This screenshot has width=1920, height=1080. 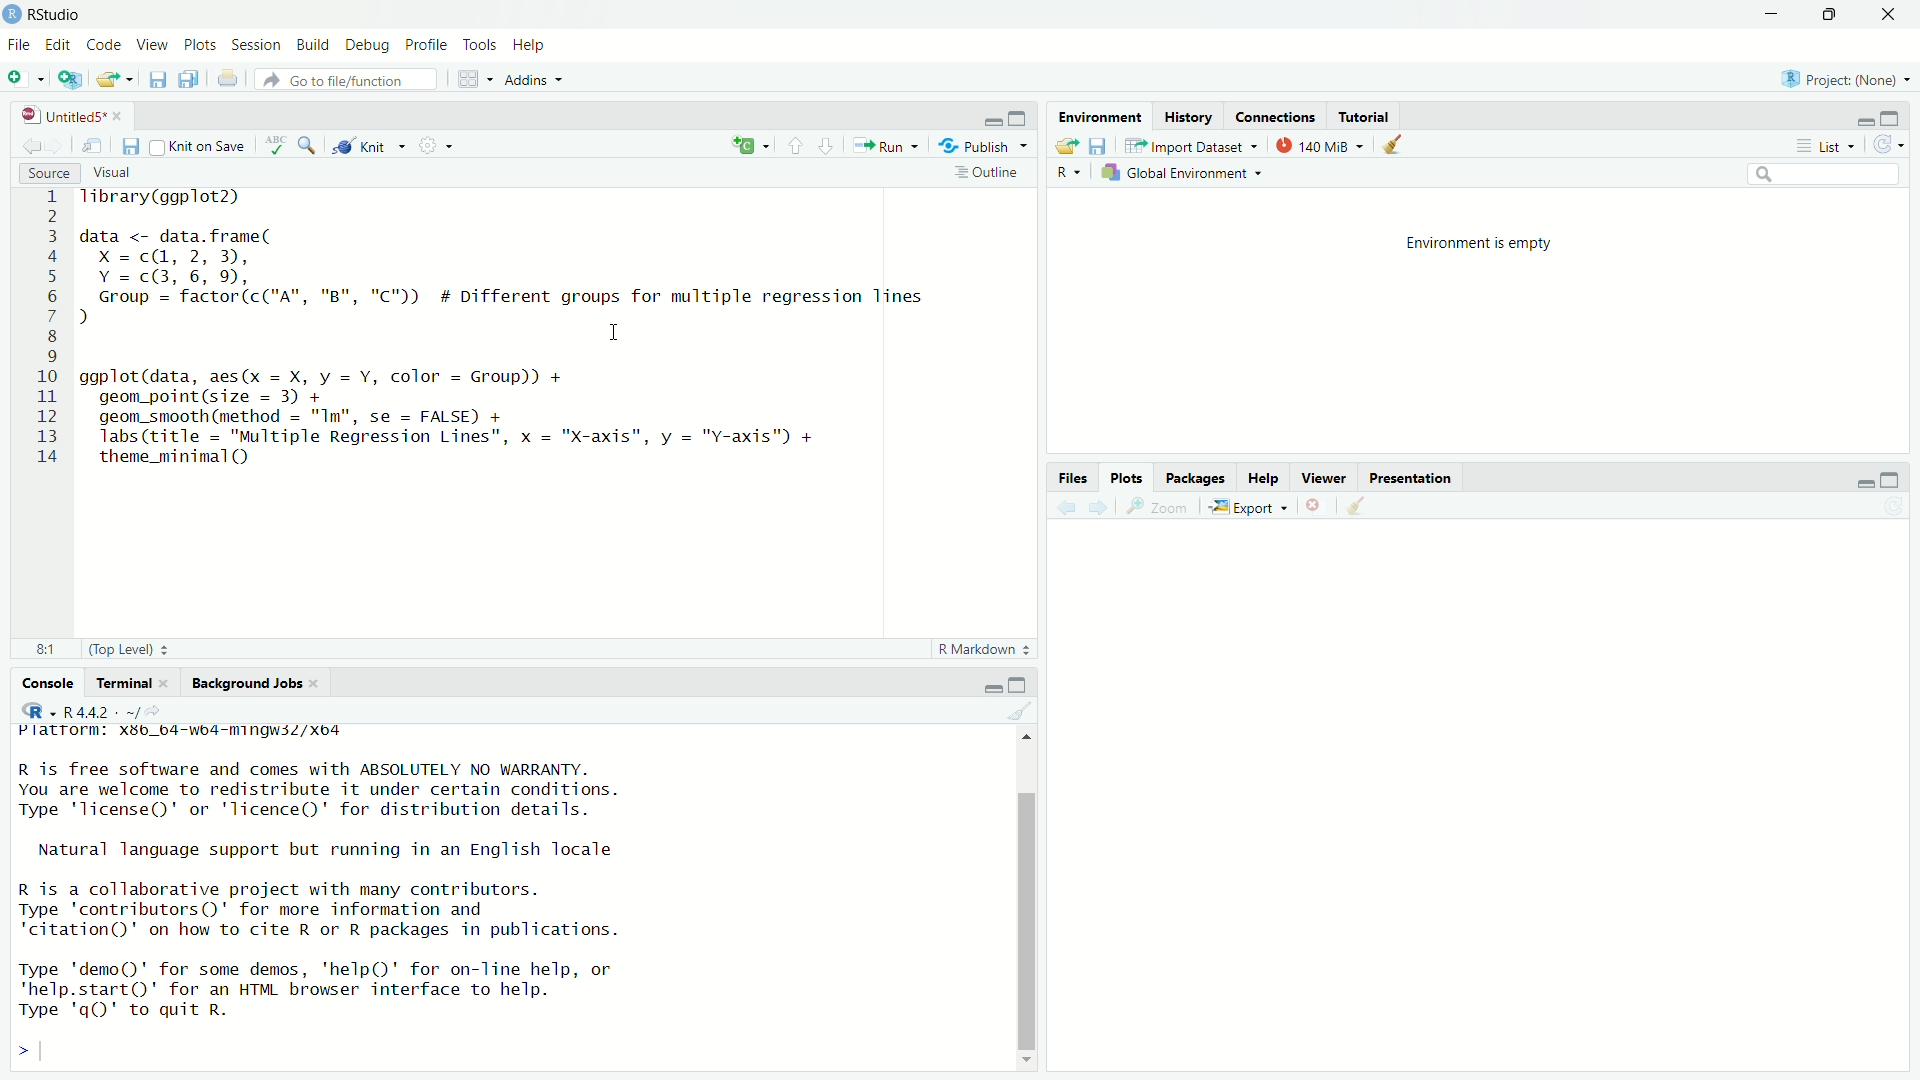 What do you see at coordinates (1022, 894) in the screenshot?
I see `scroll bar` at bounding box center [1022, 894].